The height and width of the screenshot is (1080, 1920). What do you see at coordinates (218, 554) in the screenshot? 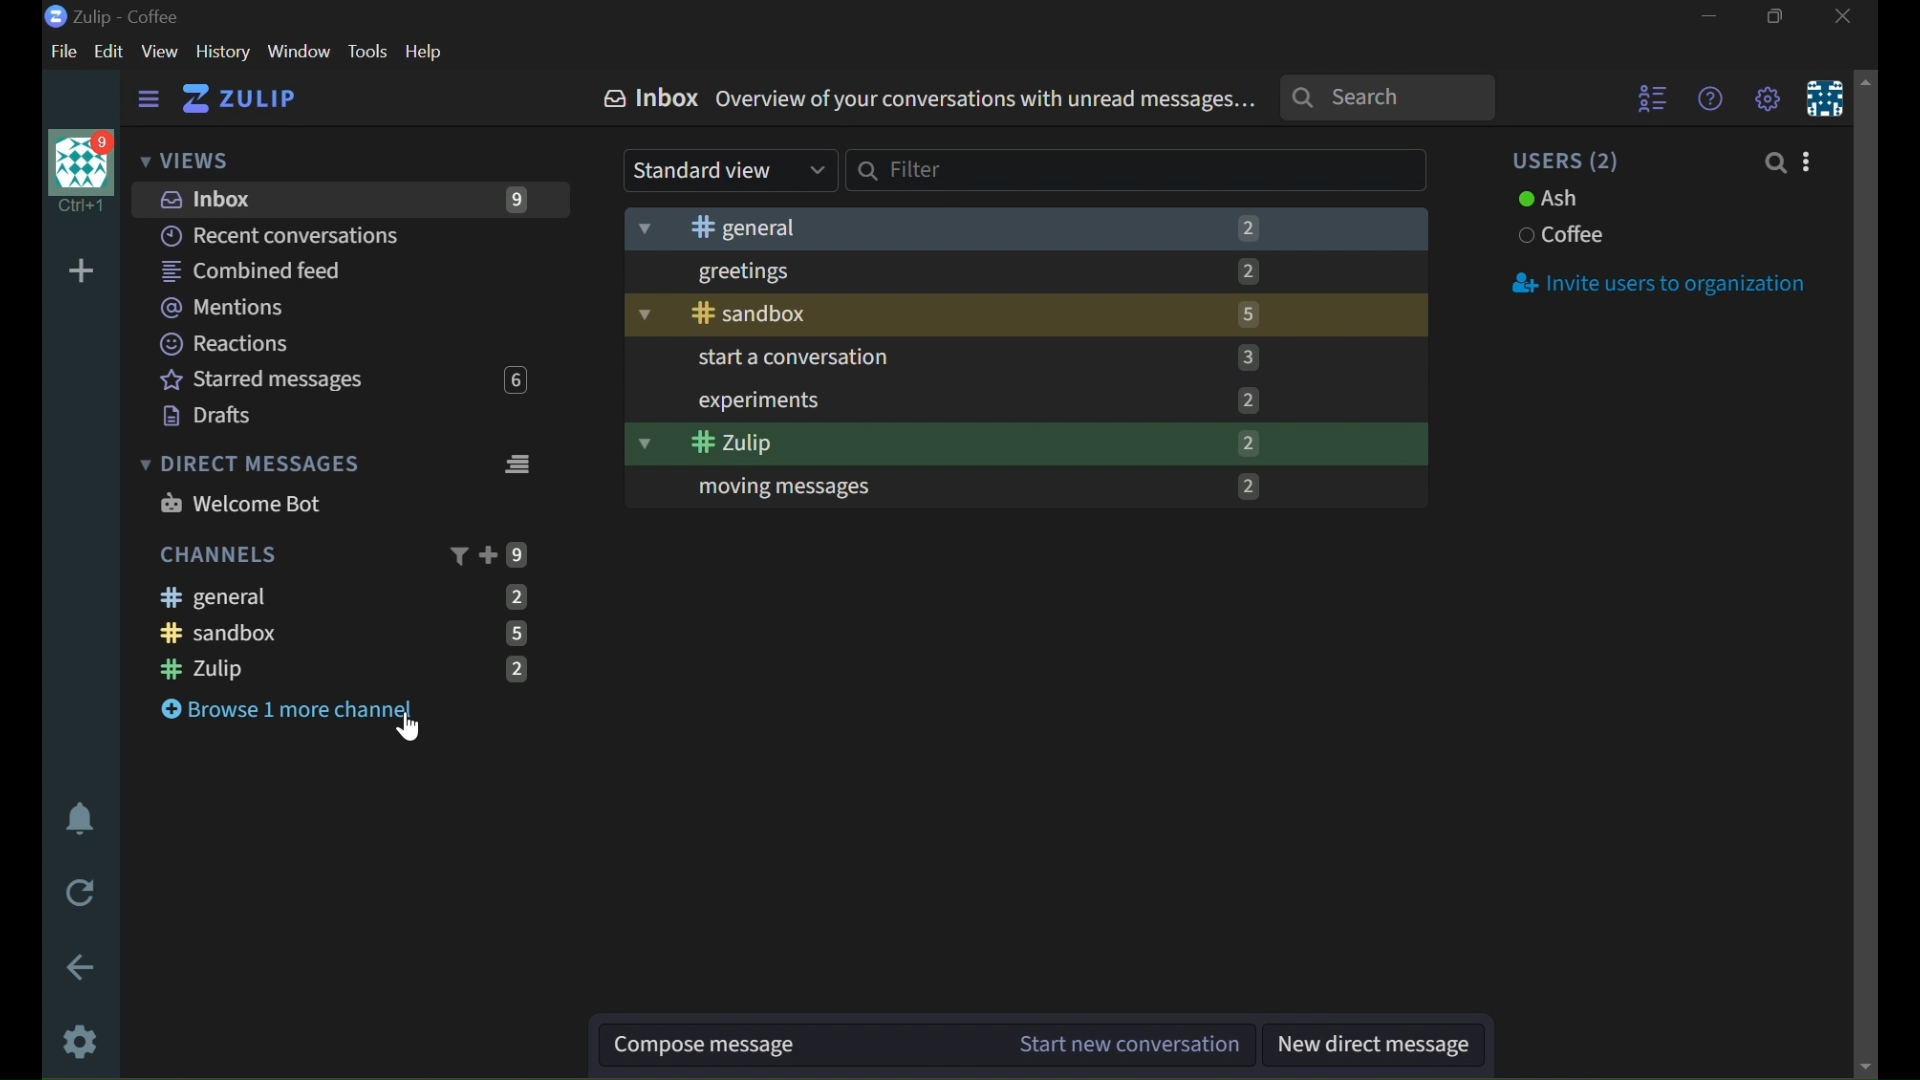
I see `CHANNELS` at bounding box center [218, 554].